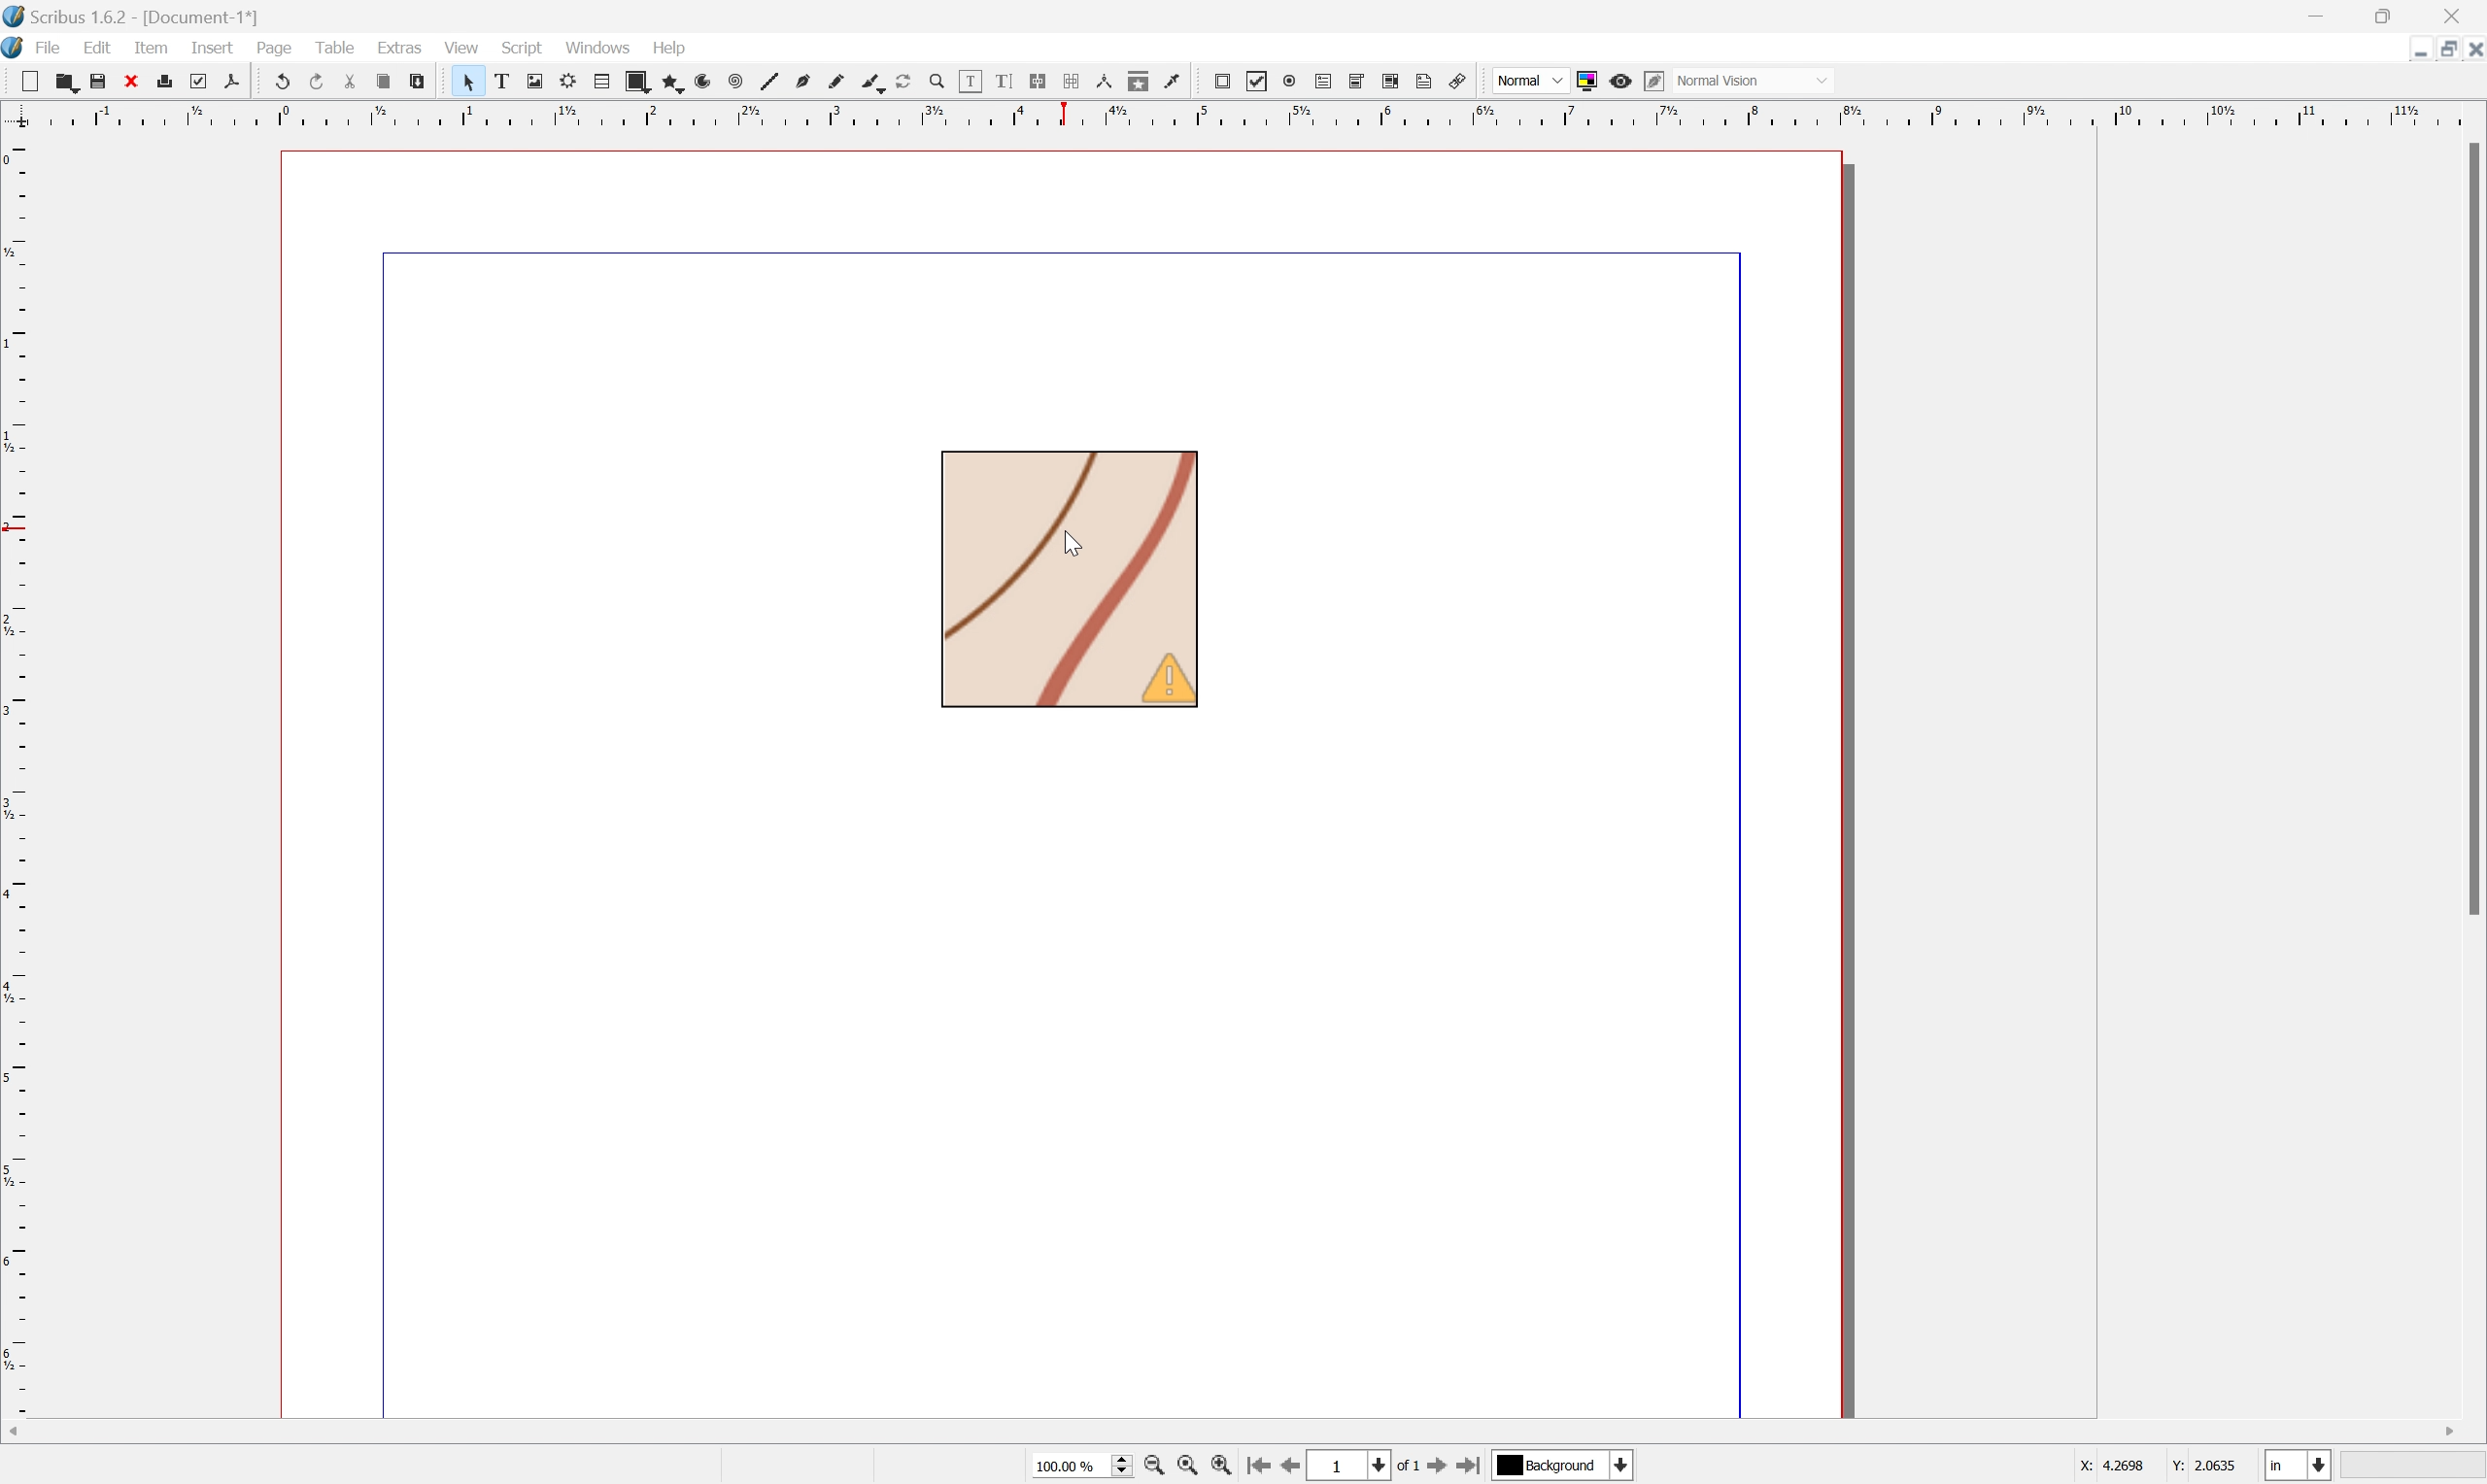 The image size is (2487, 1484). What do you see at coordinates (809, 83) in the screenshot?
I see `Bezier curve` at bounding box center [809, 83].